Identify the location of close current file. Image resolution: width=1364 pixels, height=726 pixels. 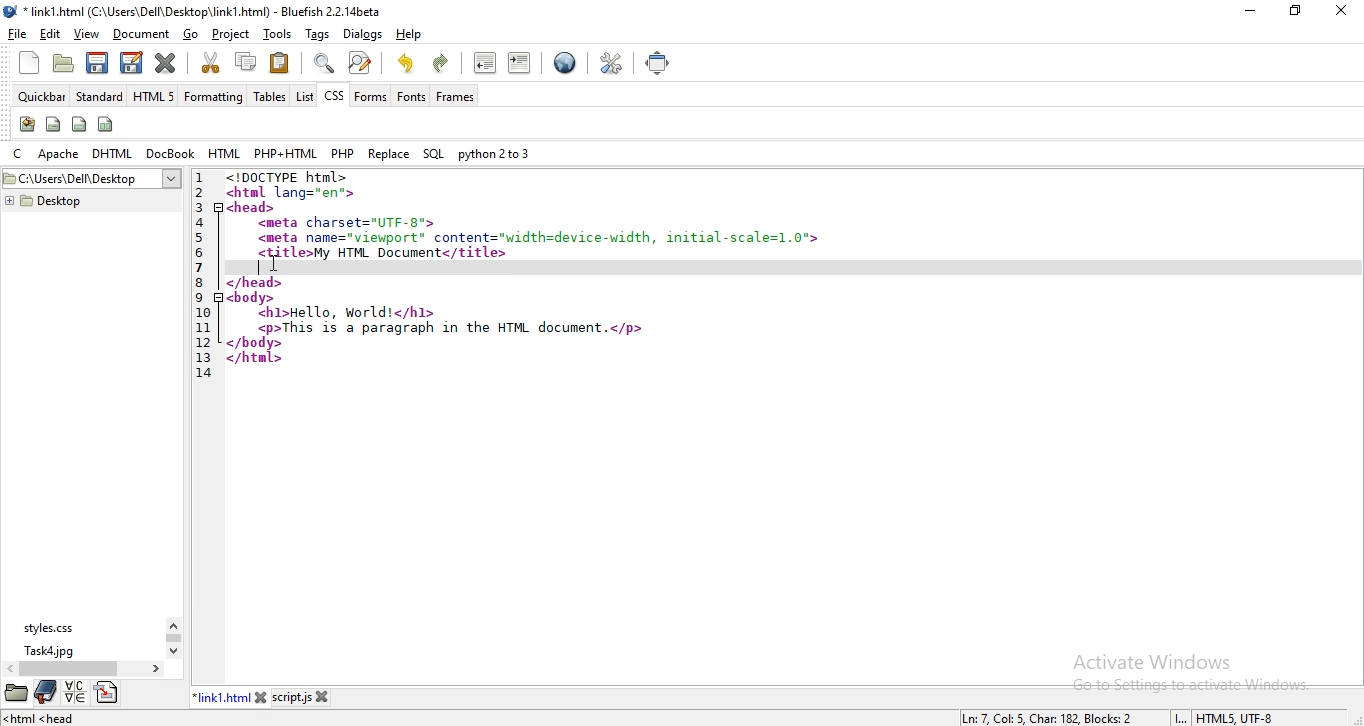
(165, 65).